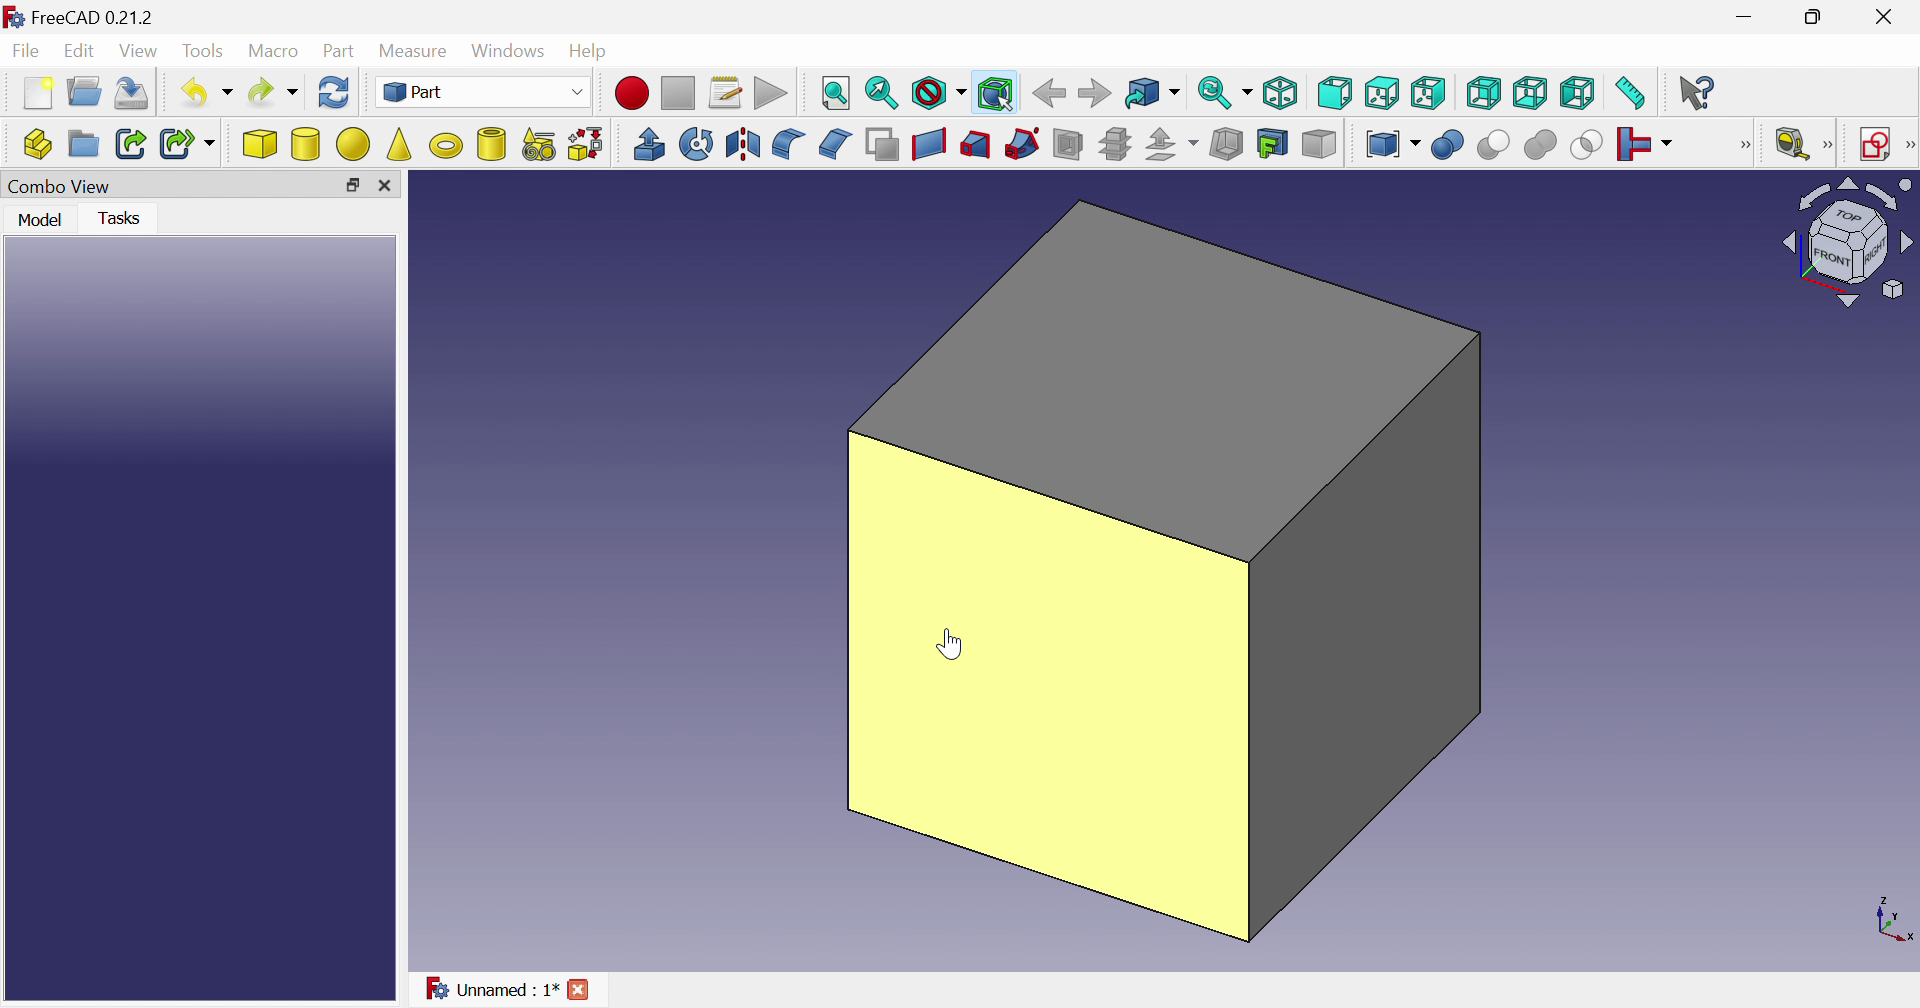 This screenshot has width=1920, height=1008. I want to click on Cylinder, so click(307, 144).